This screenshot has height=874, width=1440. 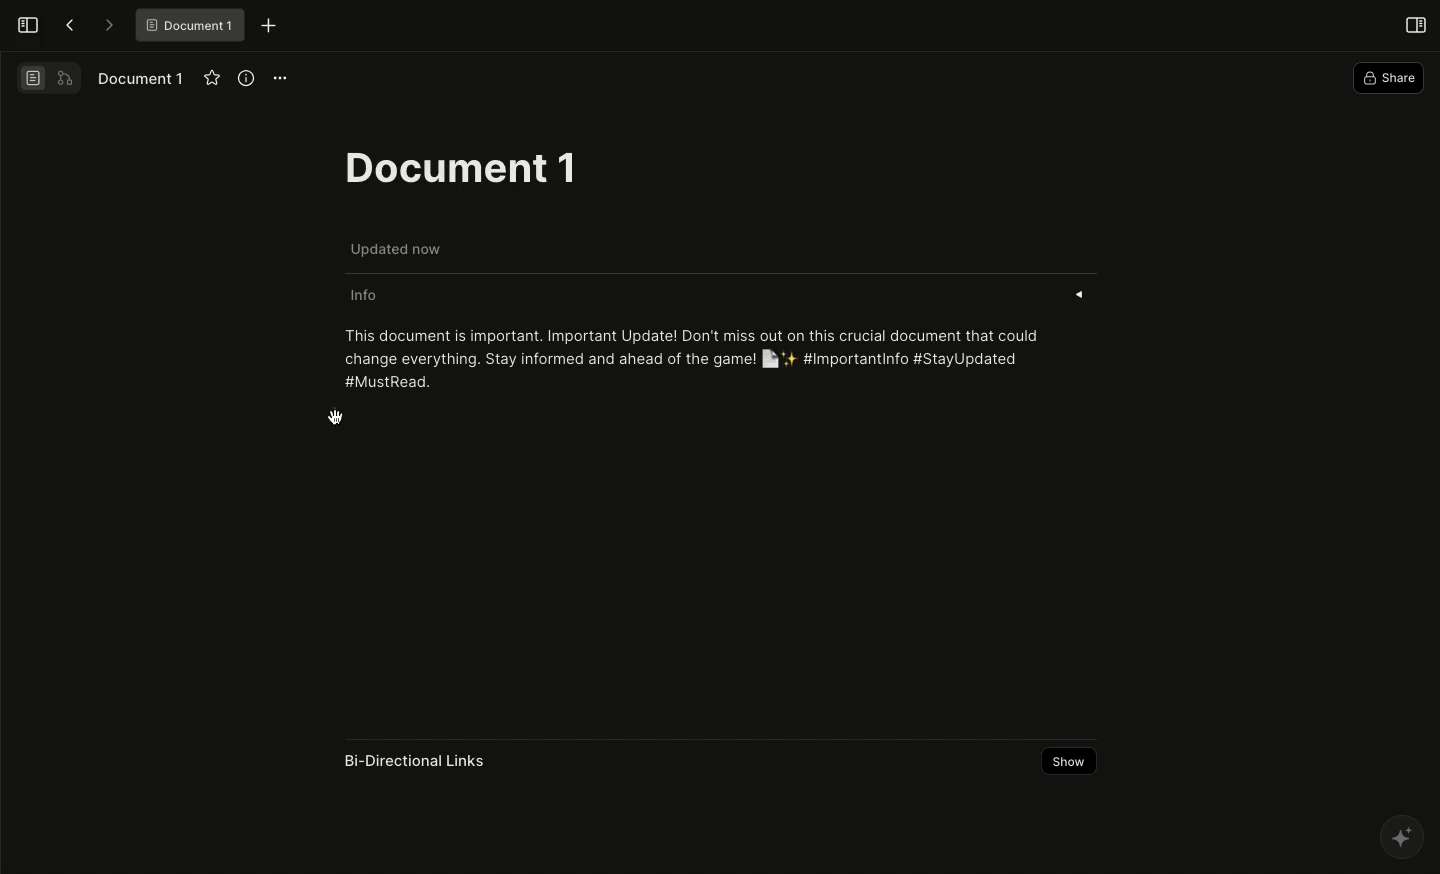 I want to click on Document 1, so click(x=139, y=80).